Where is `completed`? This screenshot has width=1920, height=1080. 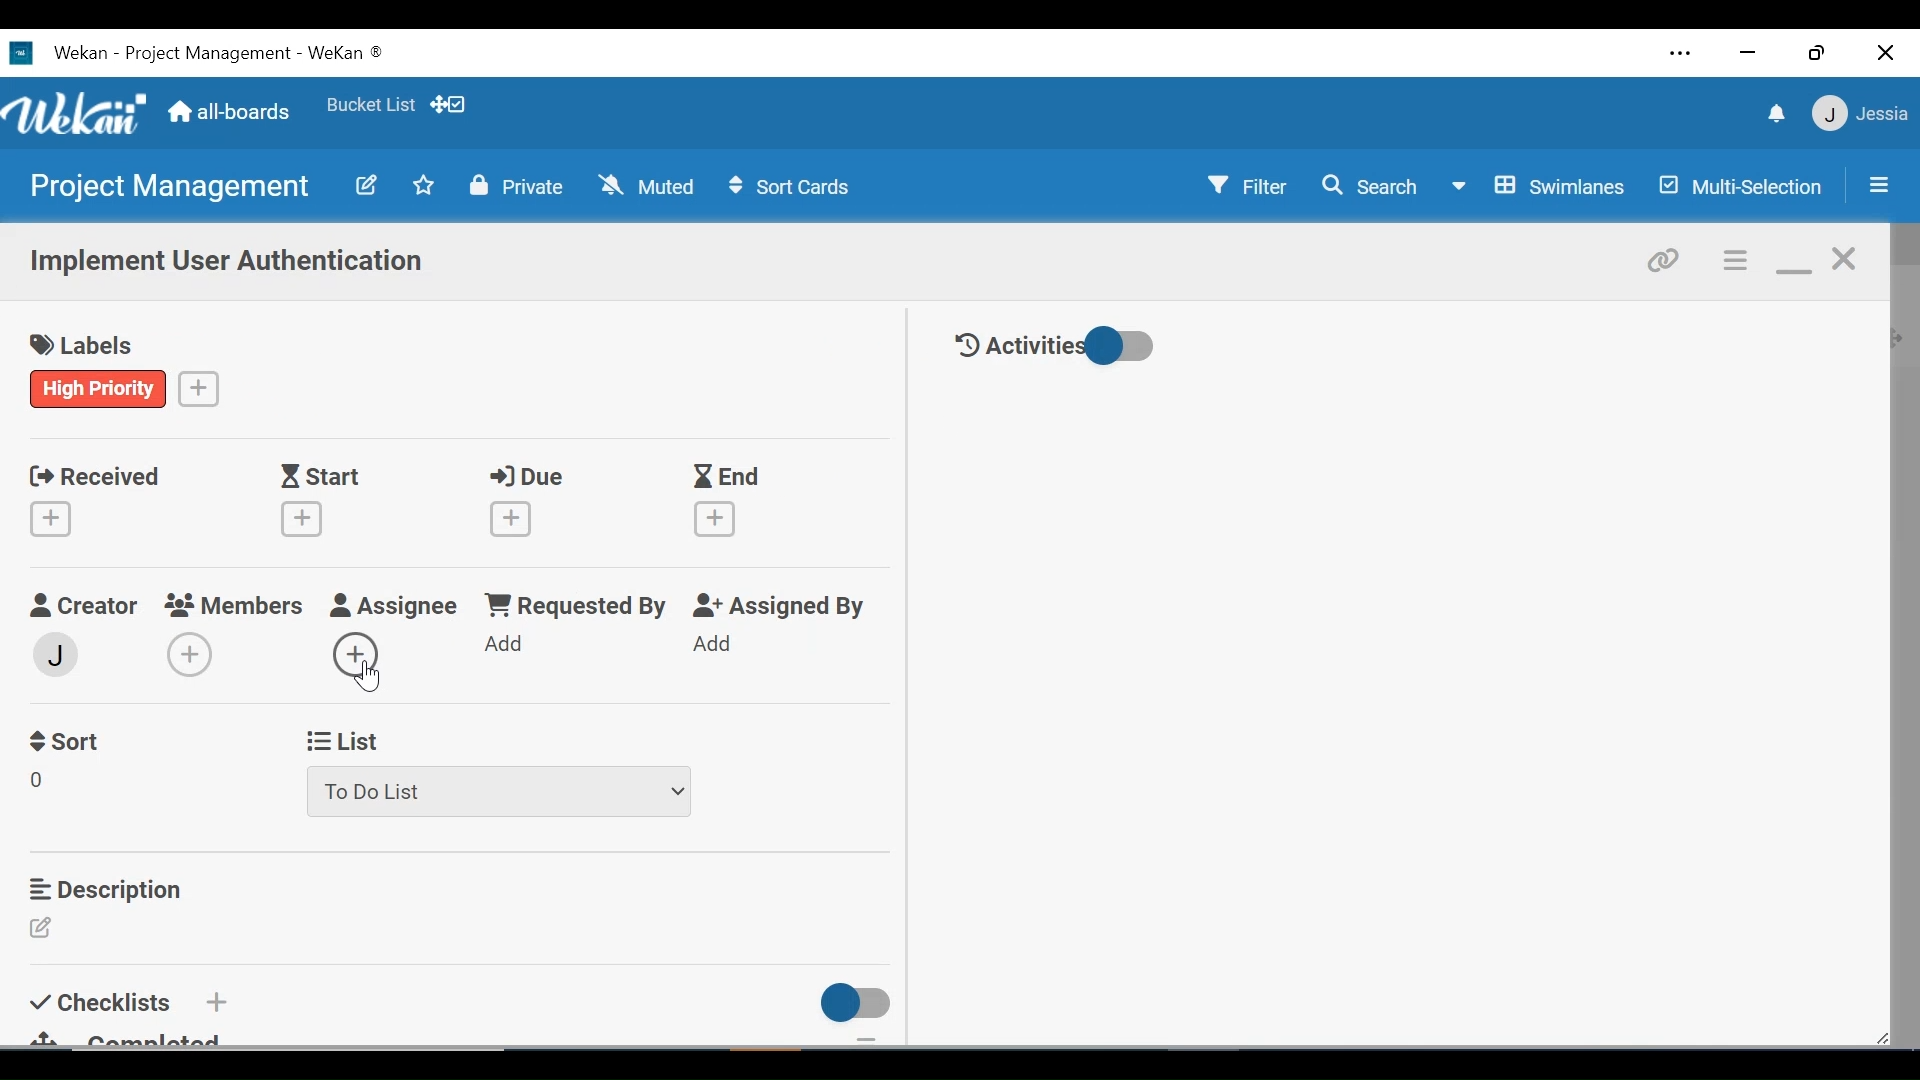
completed is located at coordinates (139, 1037).